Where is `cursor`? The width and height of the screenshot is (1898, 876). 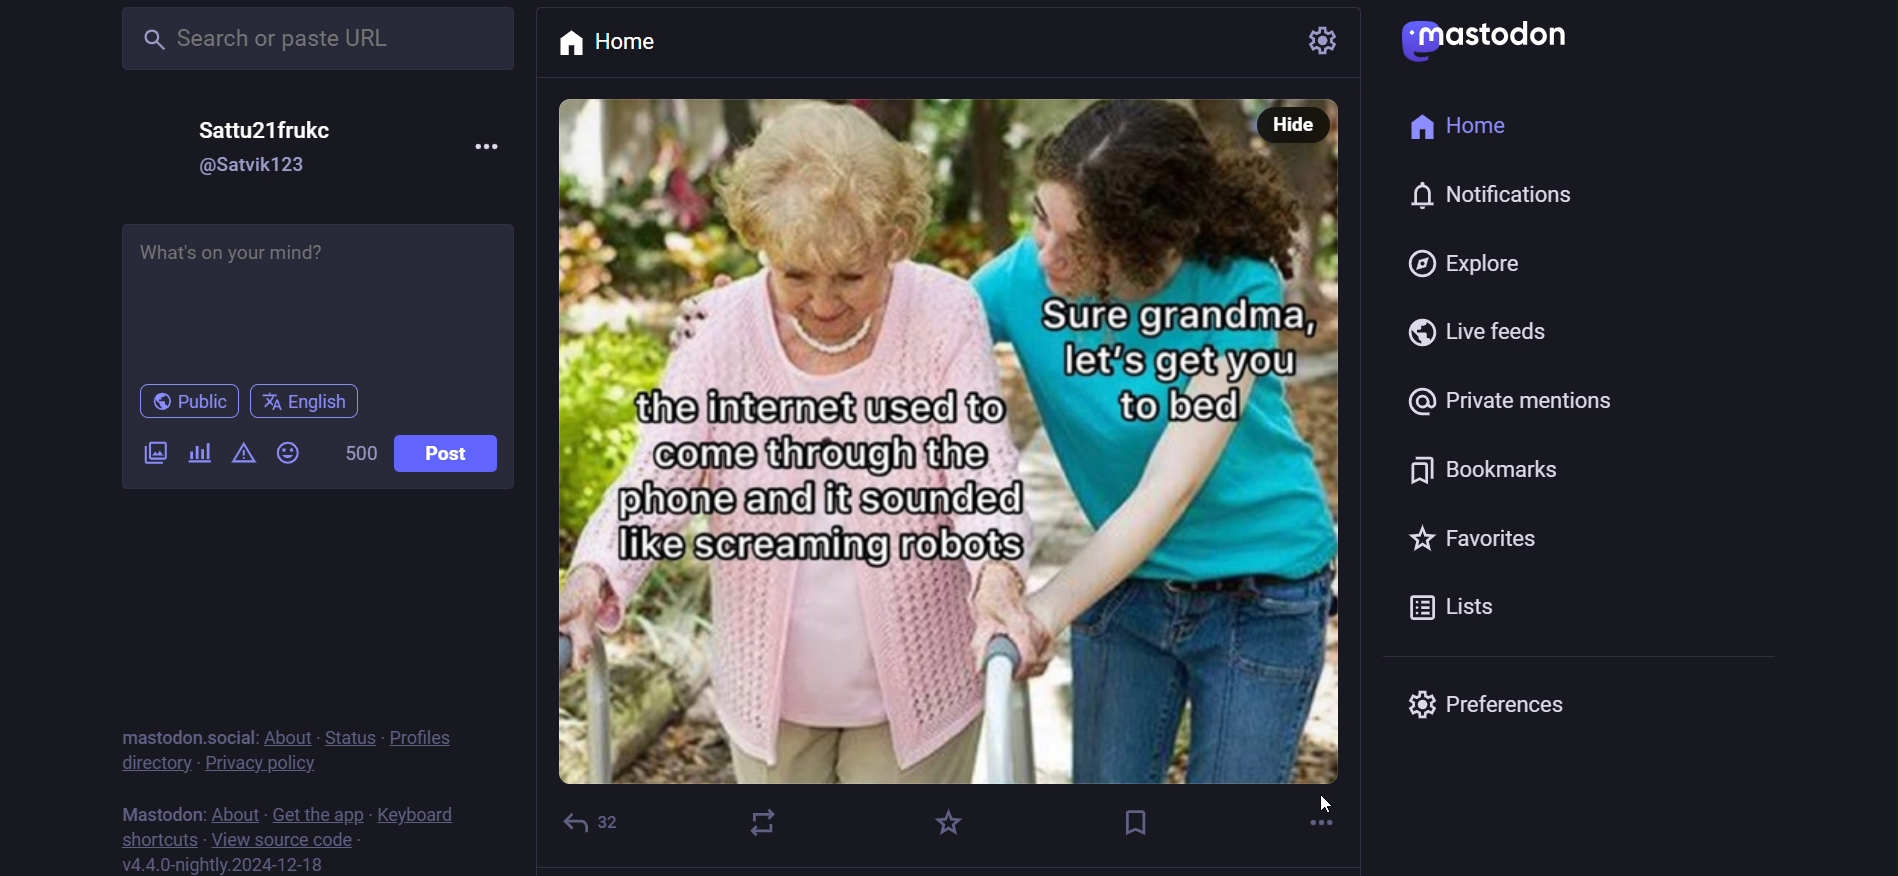
cursor is located at coordinates (1330, 806).